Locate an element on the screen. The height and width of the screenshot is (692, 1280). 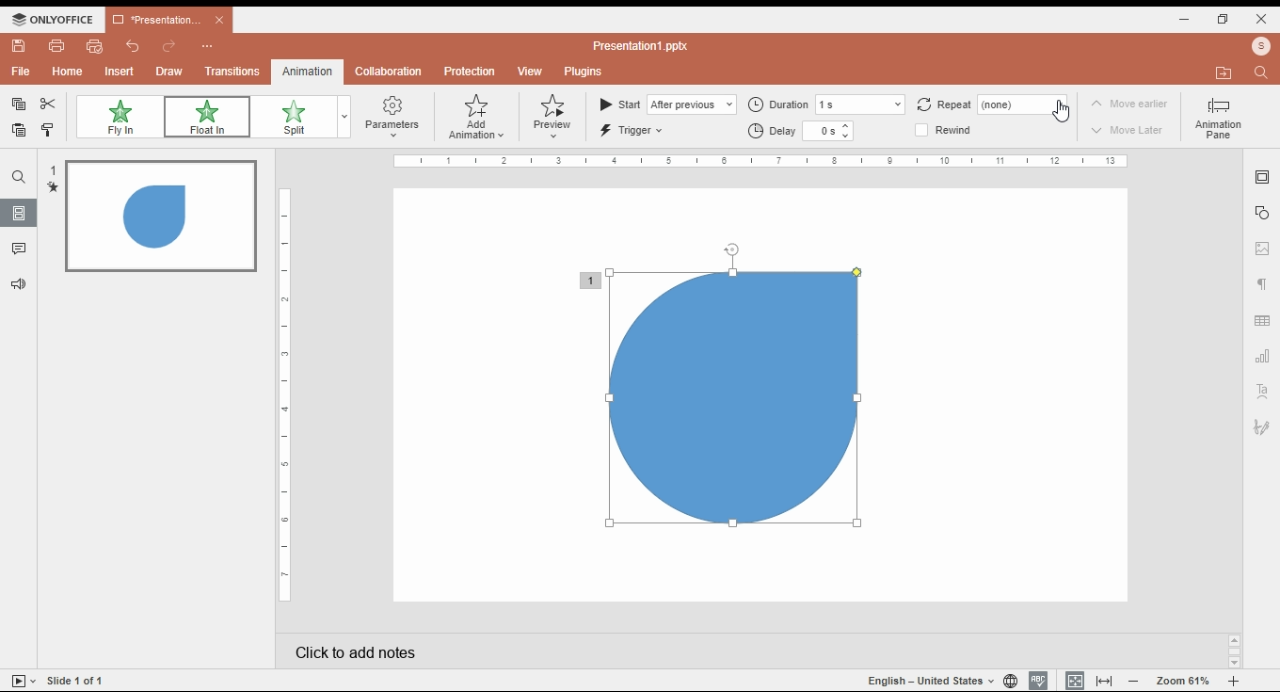
repeat is located at coordinates (1000, 104).